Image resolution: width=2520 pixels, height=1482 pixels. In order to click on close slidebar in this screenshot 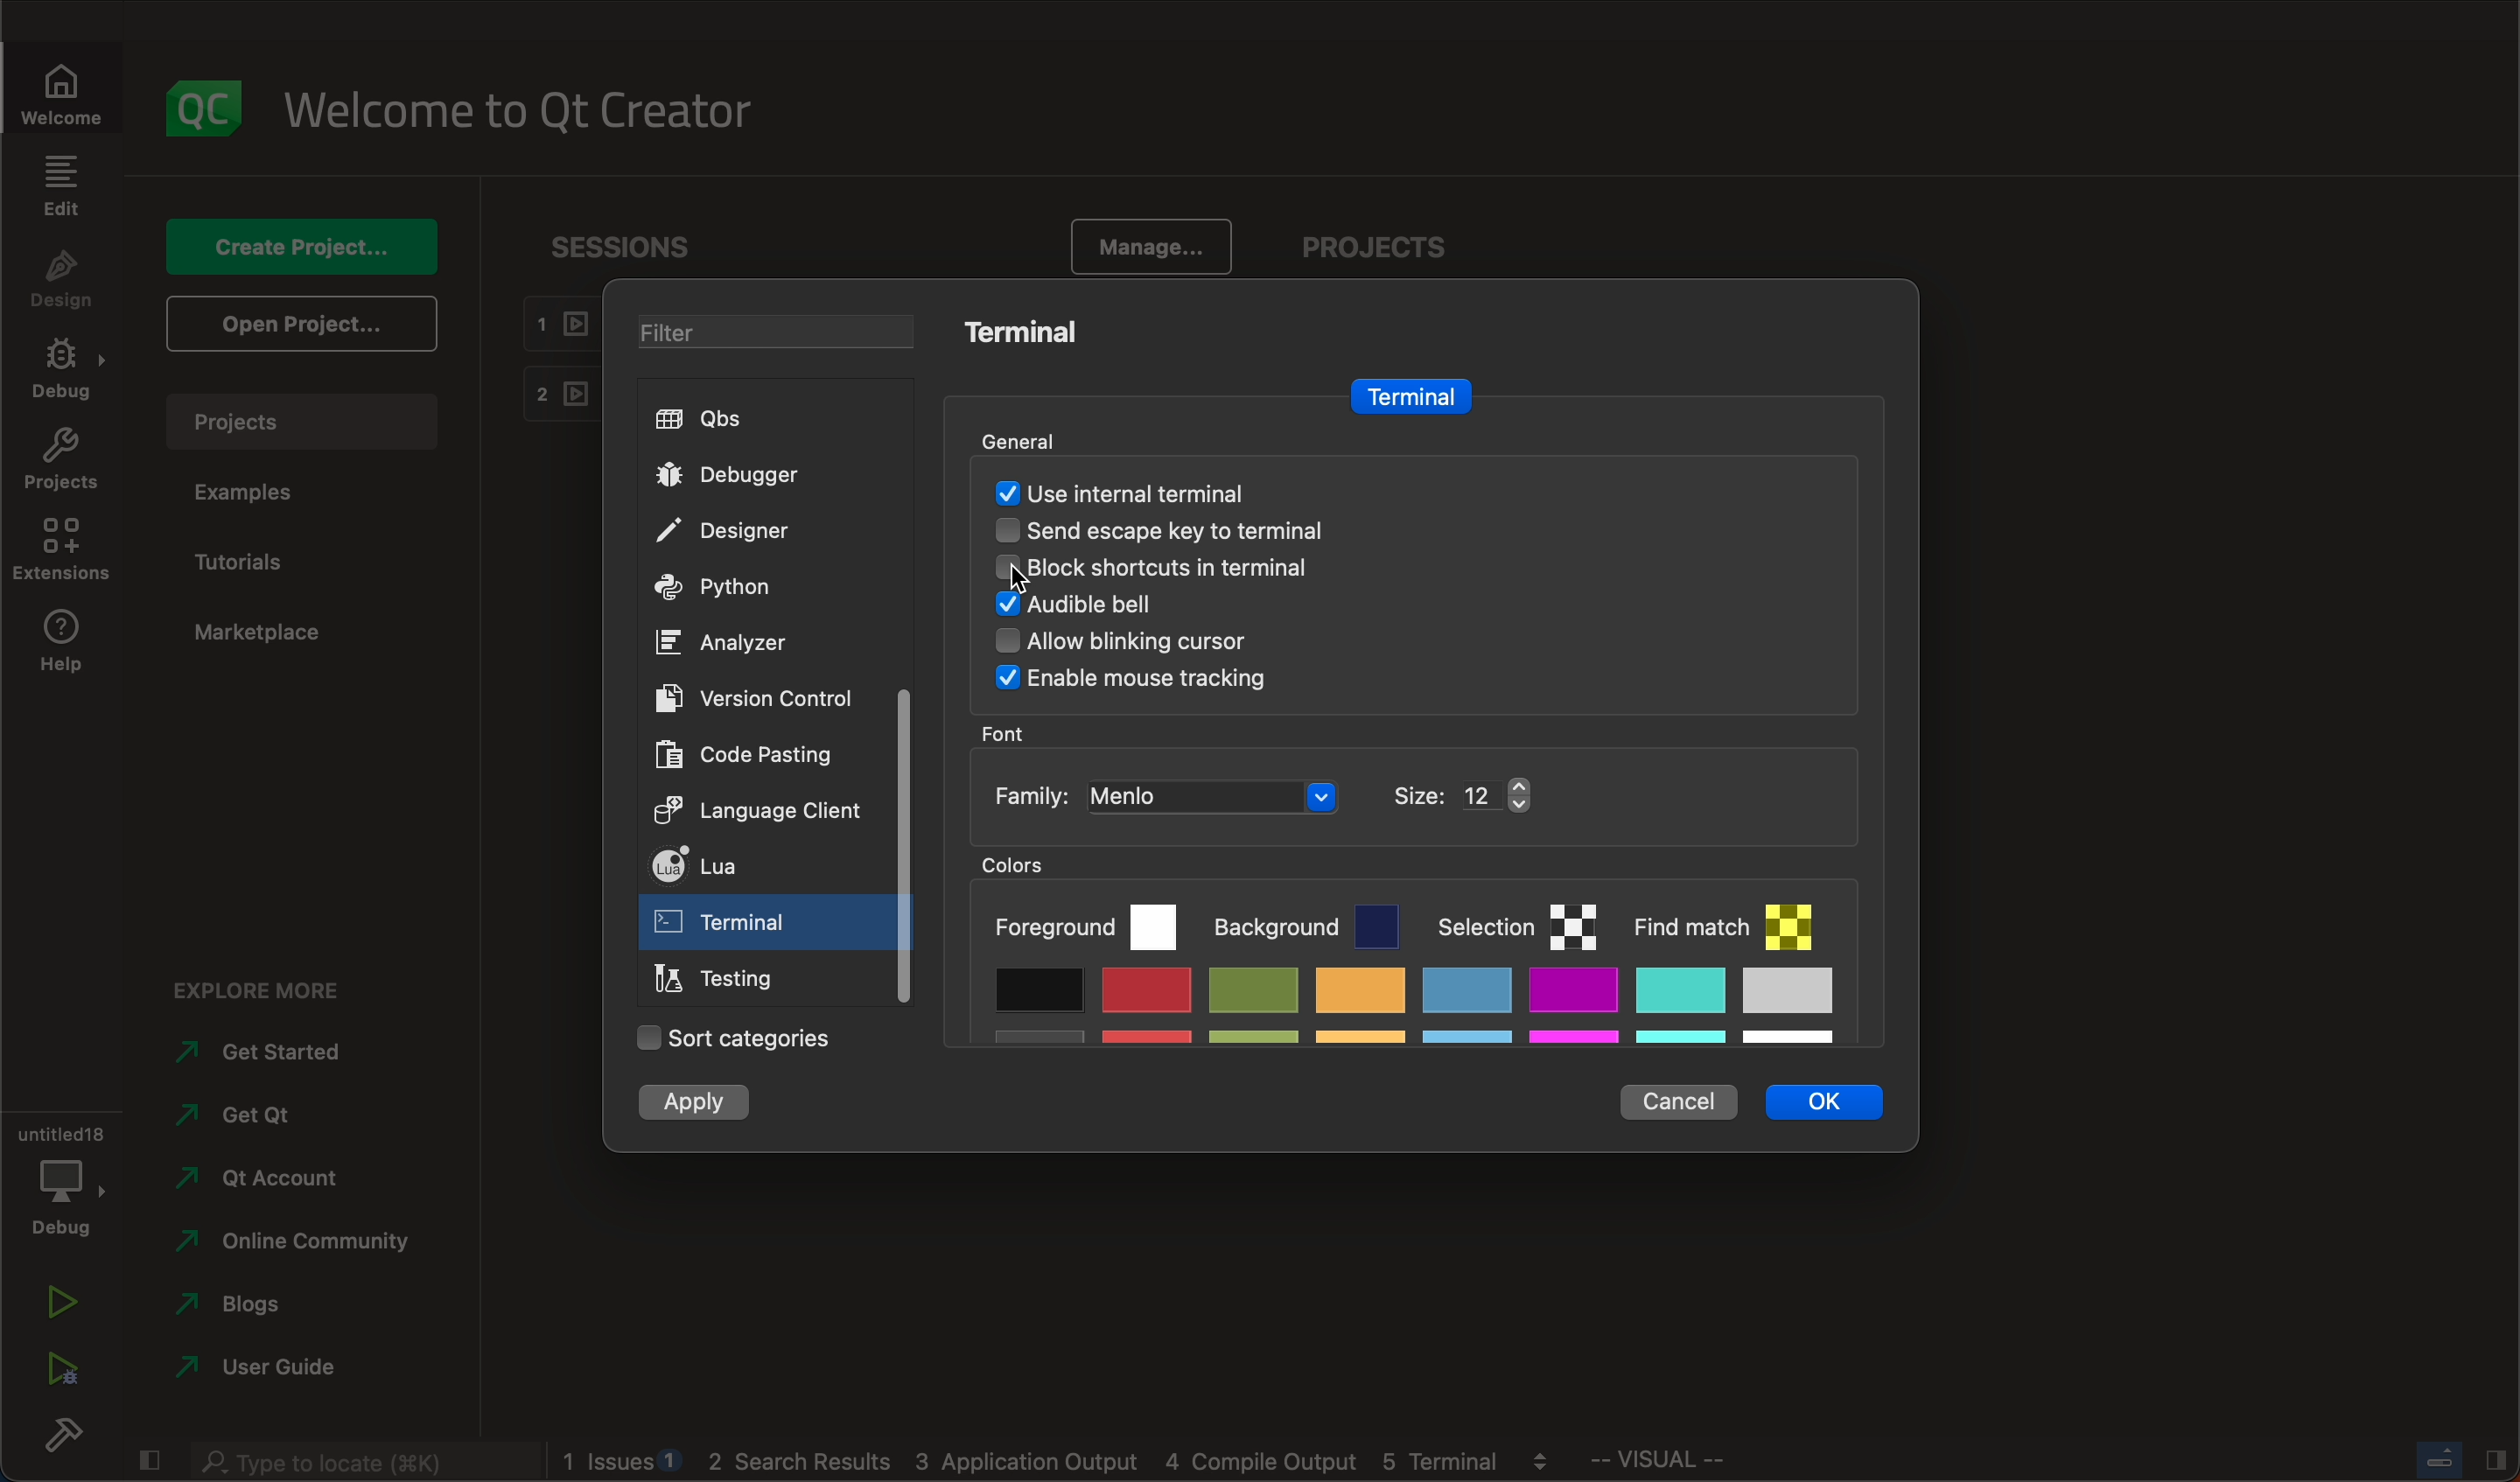, I will do `click(2451, 1462)`.